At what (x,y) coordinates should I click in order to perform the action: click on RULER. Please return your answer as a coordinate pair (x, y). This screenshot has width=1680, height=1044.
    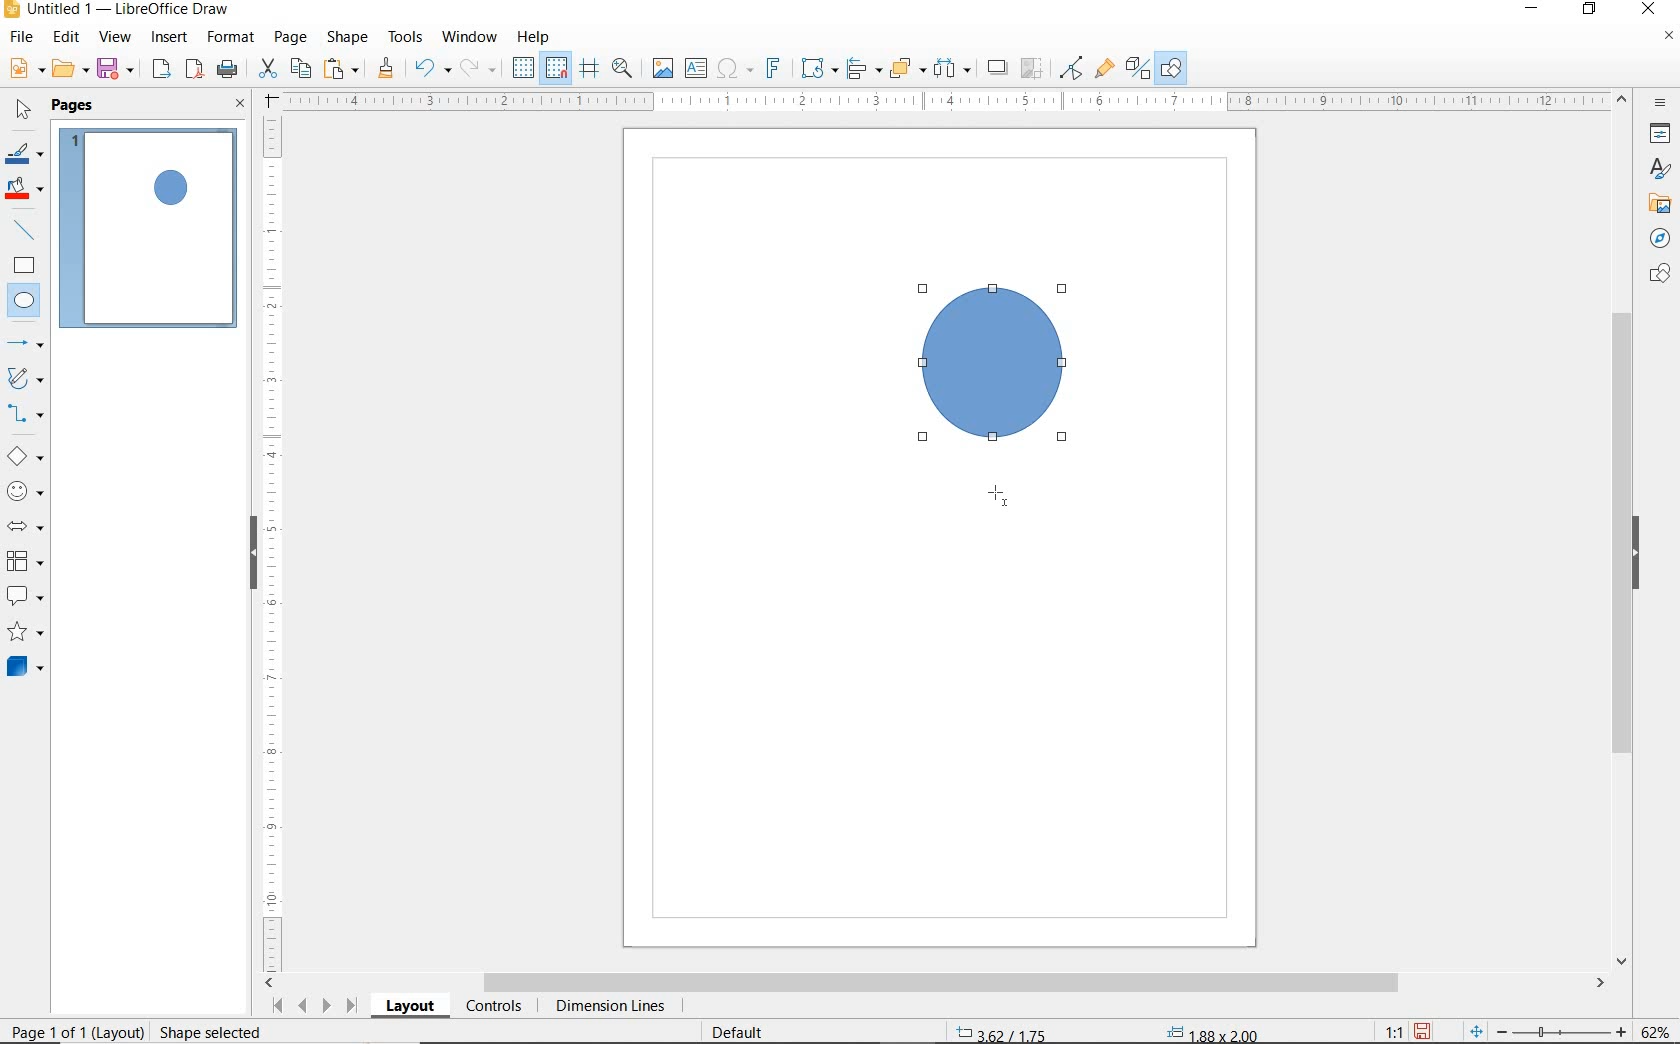
    Looking at the image, I should click on (948, 102).